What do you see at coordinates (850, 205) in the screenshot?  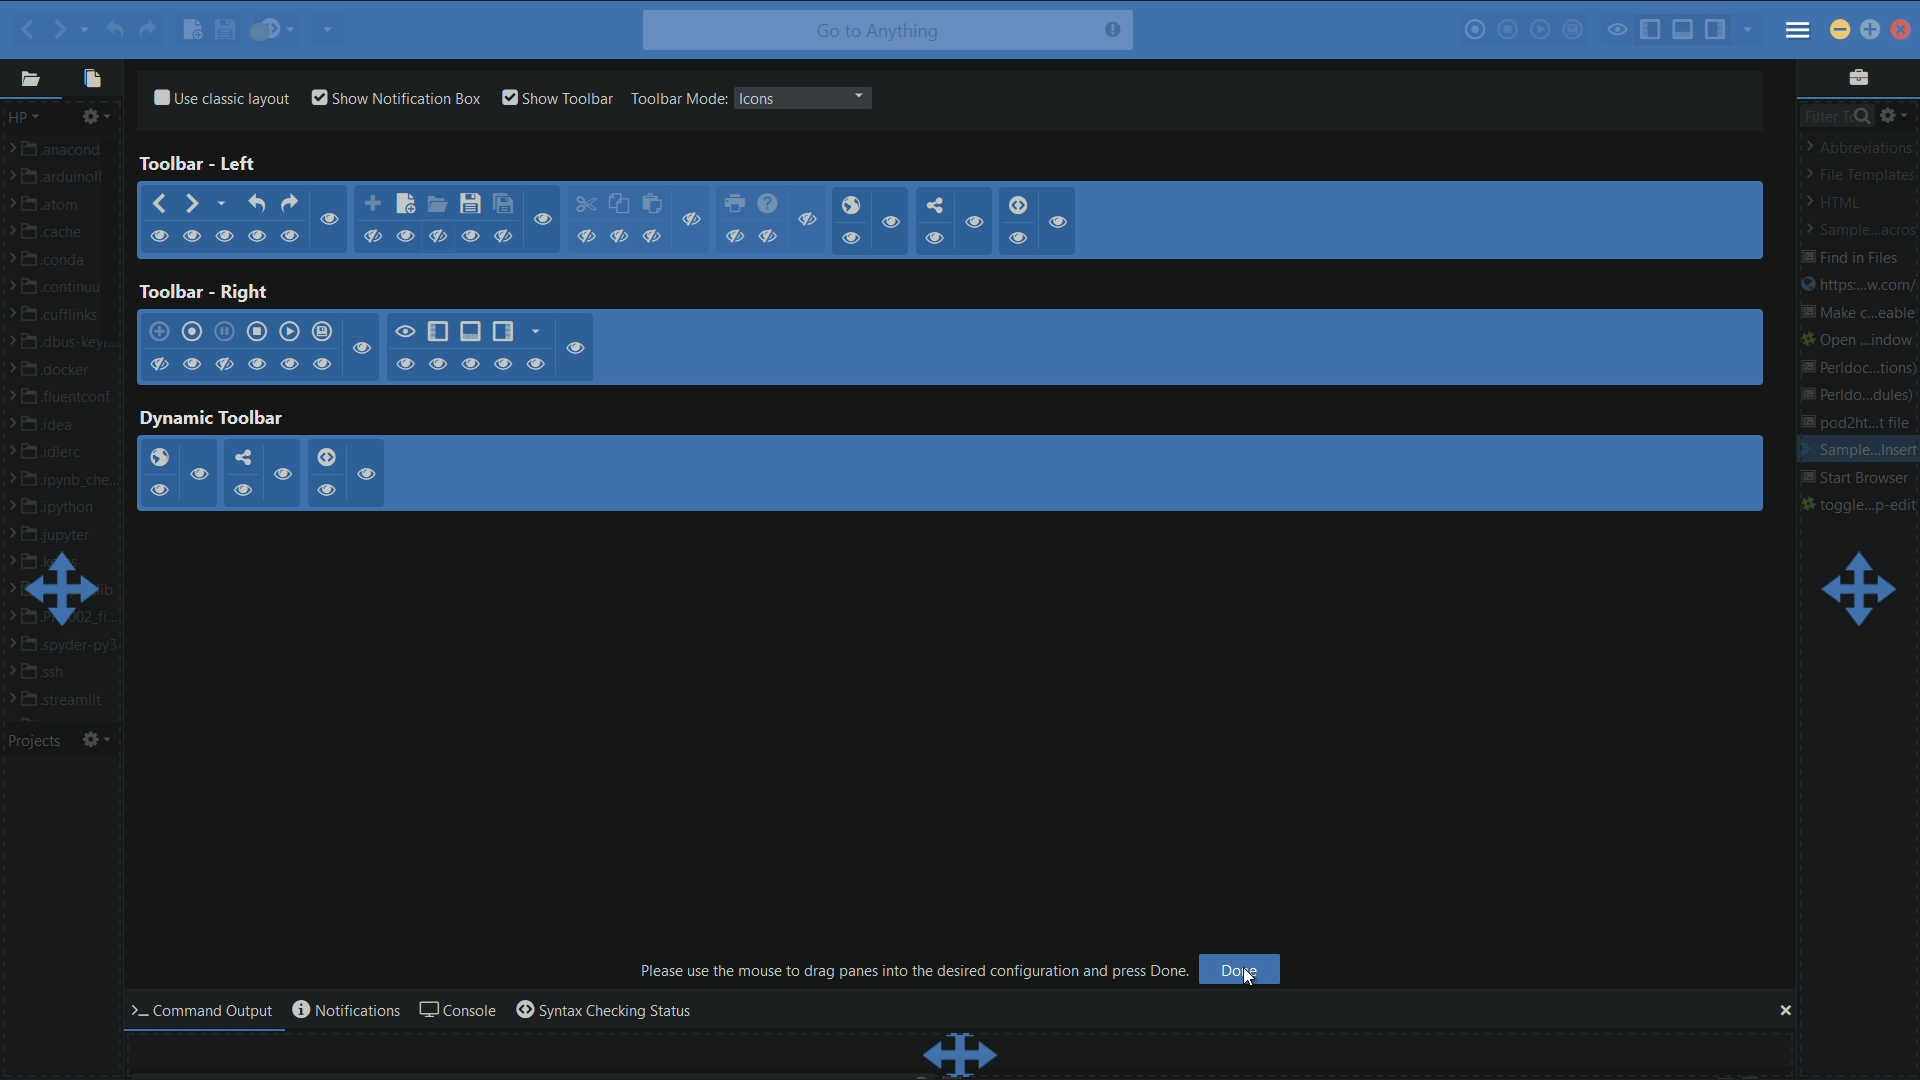 I see `view in browser` at bounding box center [850, 205].